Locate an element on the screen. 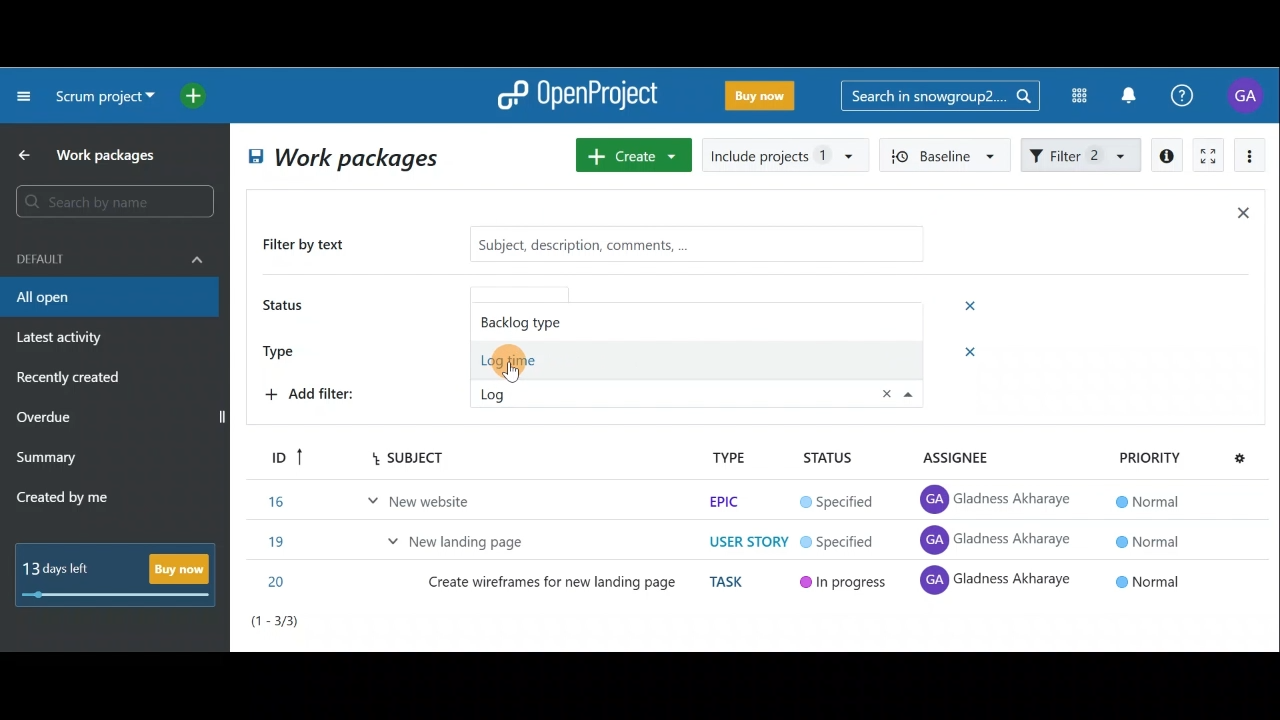  Type is located at coordinates (286, 349).